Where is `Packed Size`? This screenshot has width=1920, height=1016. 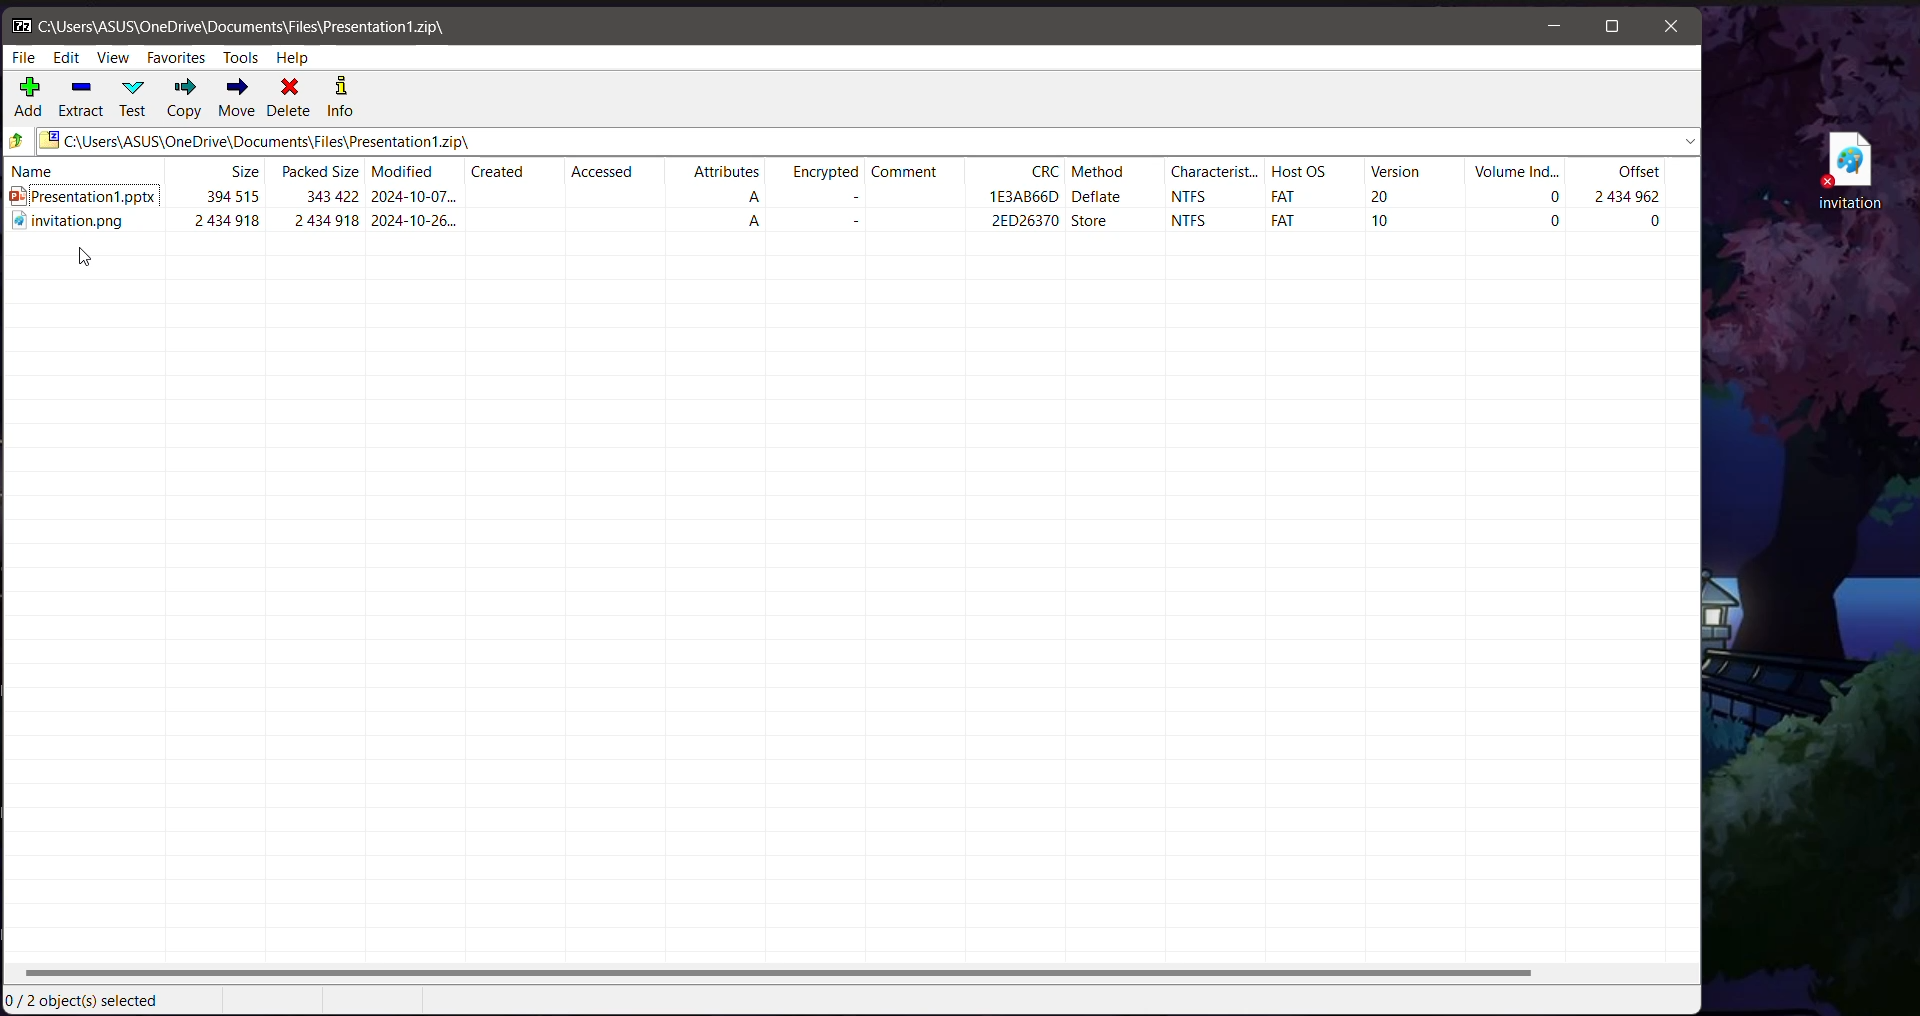 Packed Size is located at coordinates (320, 171).